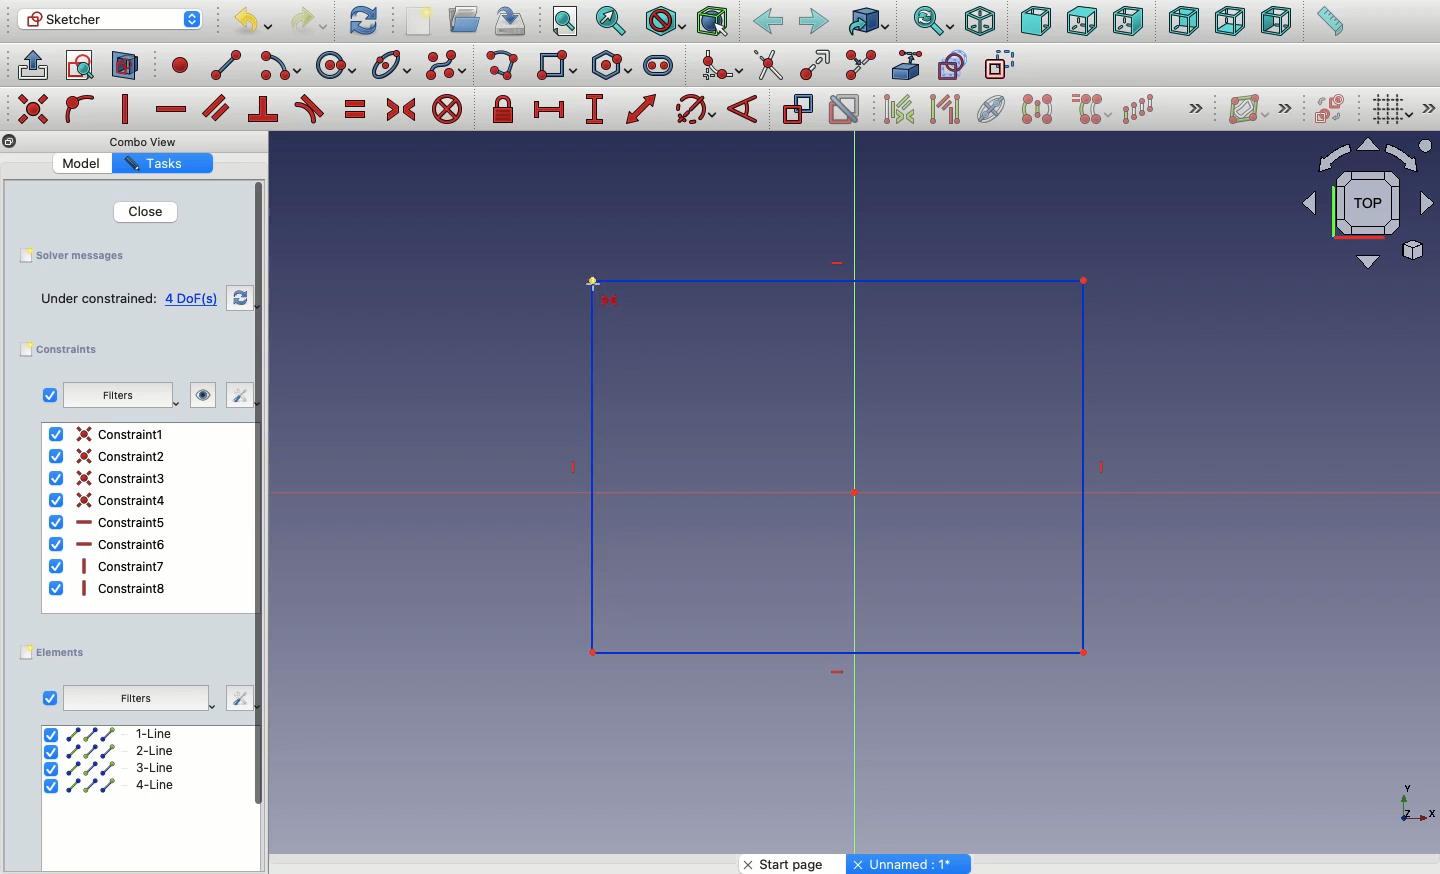 The width and height of the screenshot is (1440, 874). Describe the element at coordinates (506, 111) in the screenshot. I see `constrain lock` at that location.